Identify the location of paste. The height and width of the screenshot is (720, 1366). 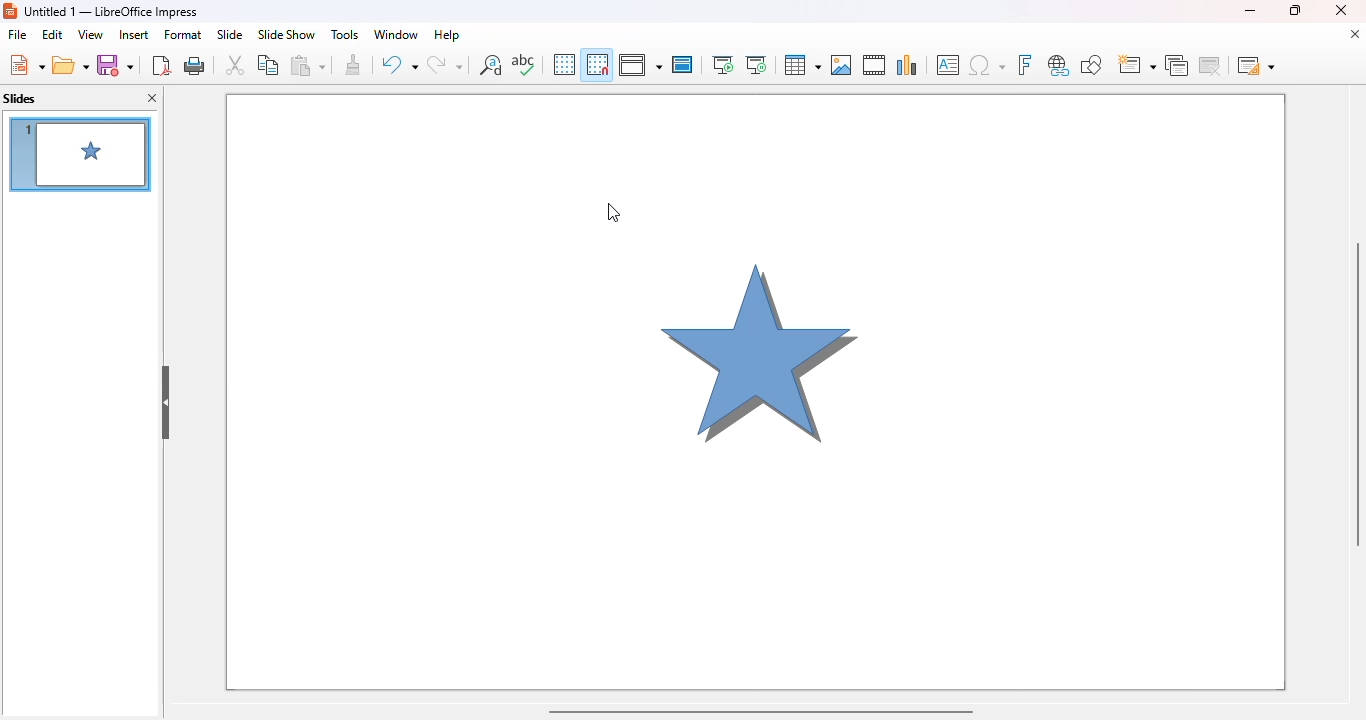
(307, 64).